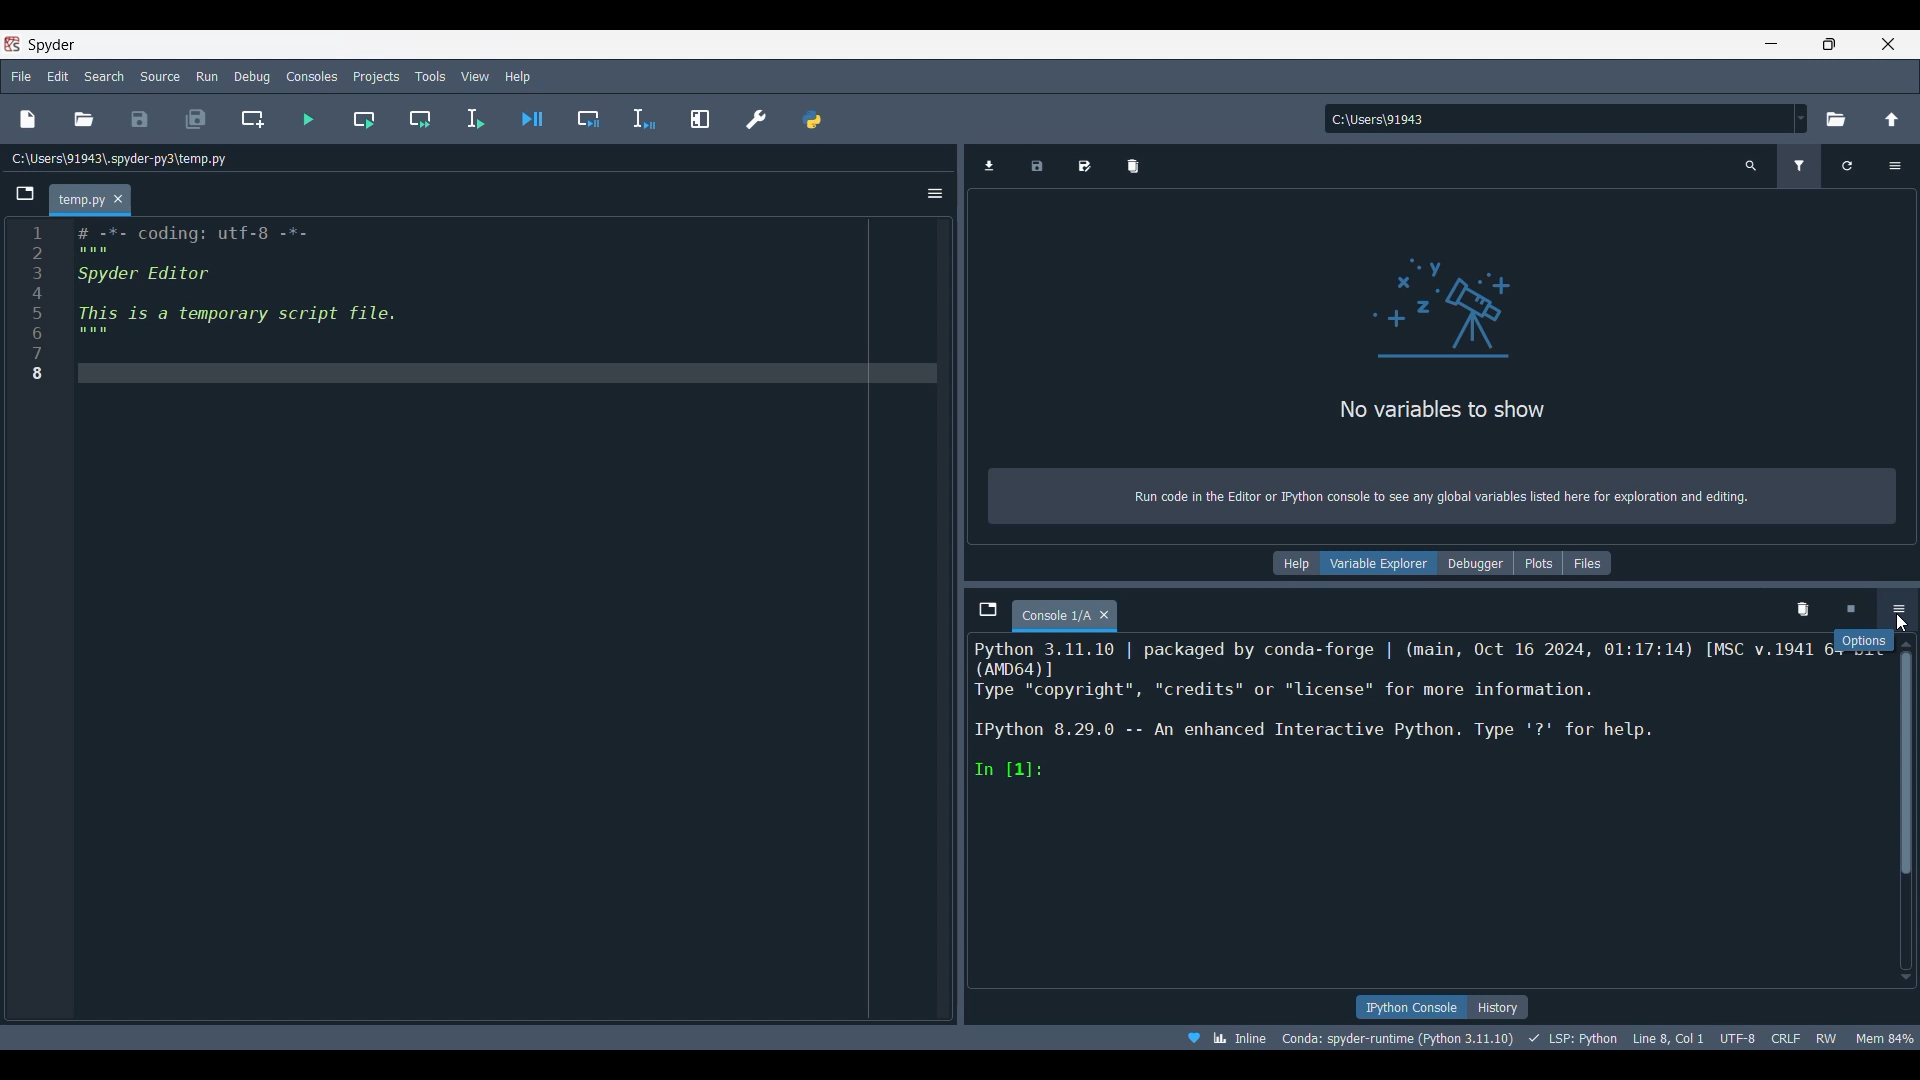 Image resolution: width=1920 pixels, height=1080 pixels. What do you see at coordinates (141, 119) in the screenshot?
I see `Save file` at bounding box center [141, 119].